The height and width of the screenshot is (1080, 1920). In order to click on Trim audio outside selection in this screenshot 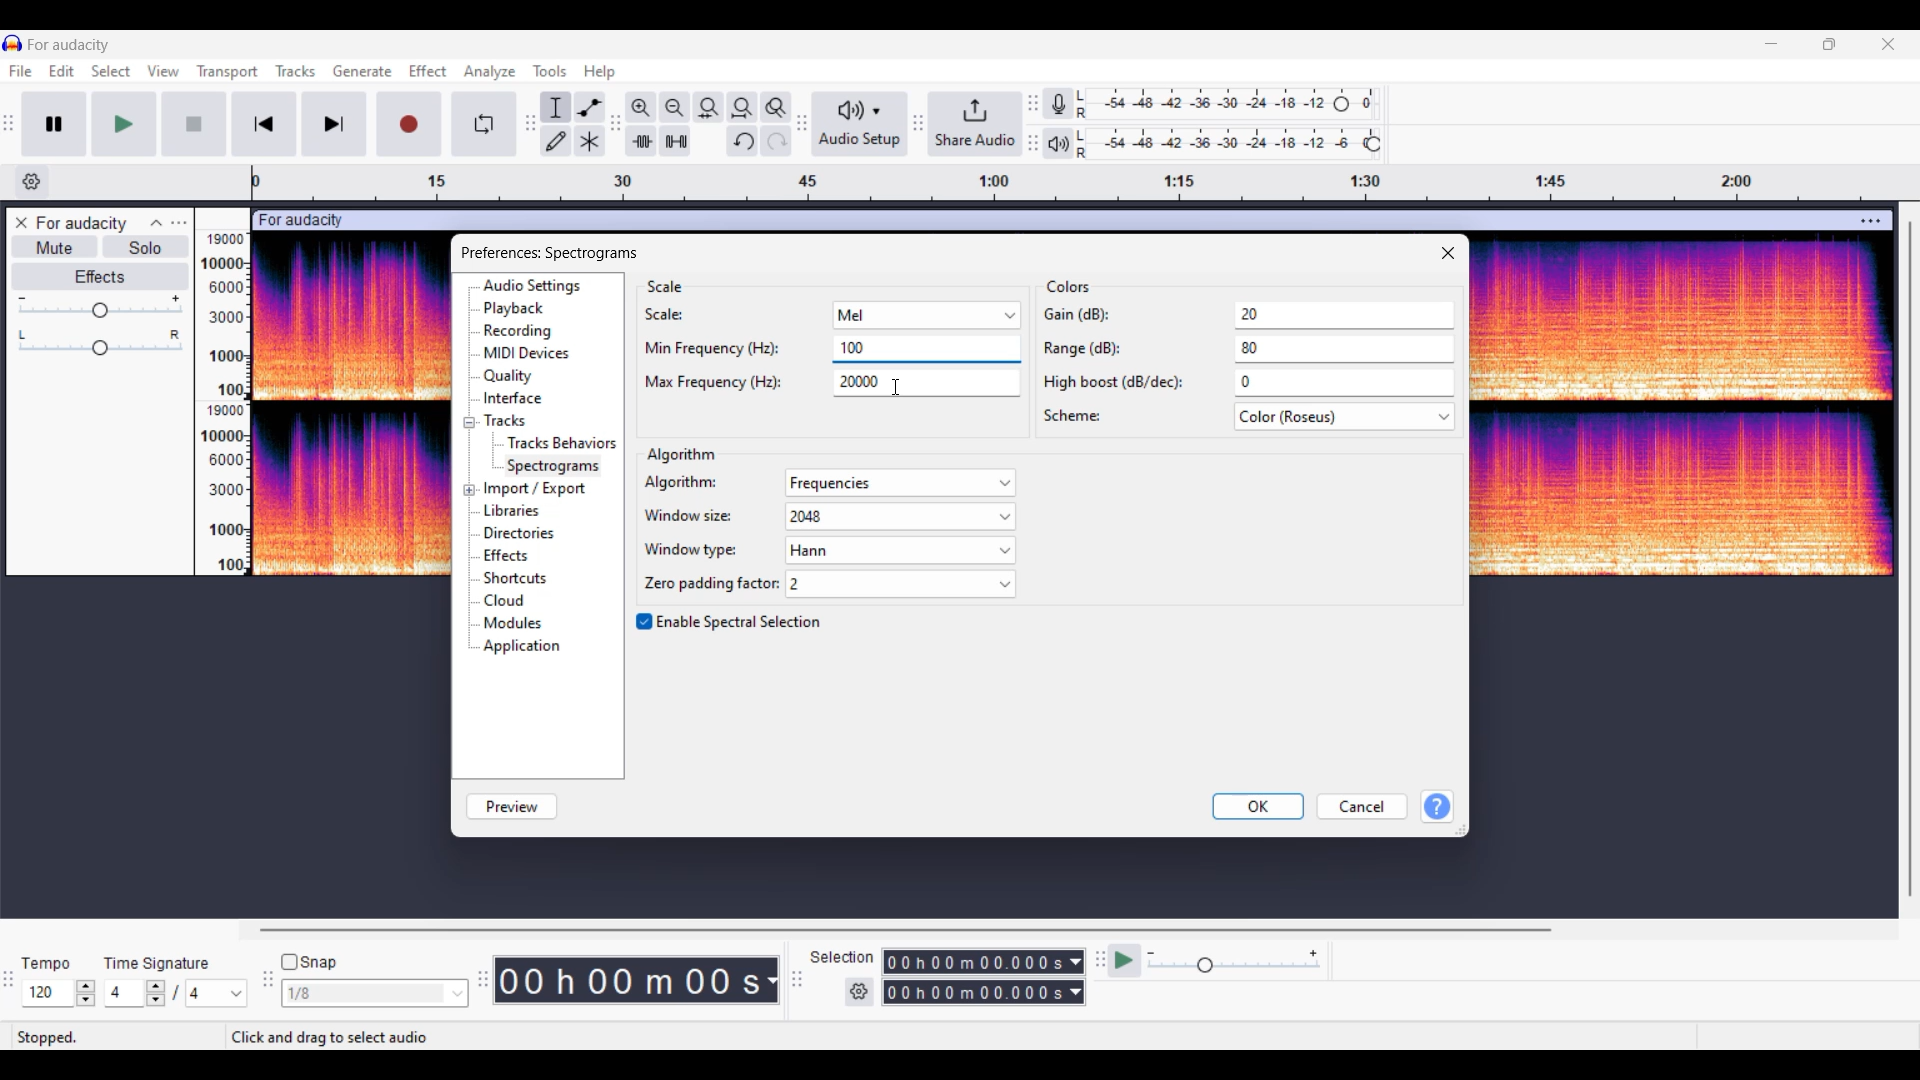, I will do `click(641, 141)`.